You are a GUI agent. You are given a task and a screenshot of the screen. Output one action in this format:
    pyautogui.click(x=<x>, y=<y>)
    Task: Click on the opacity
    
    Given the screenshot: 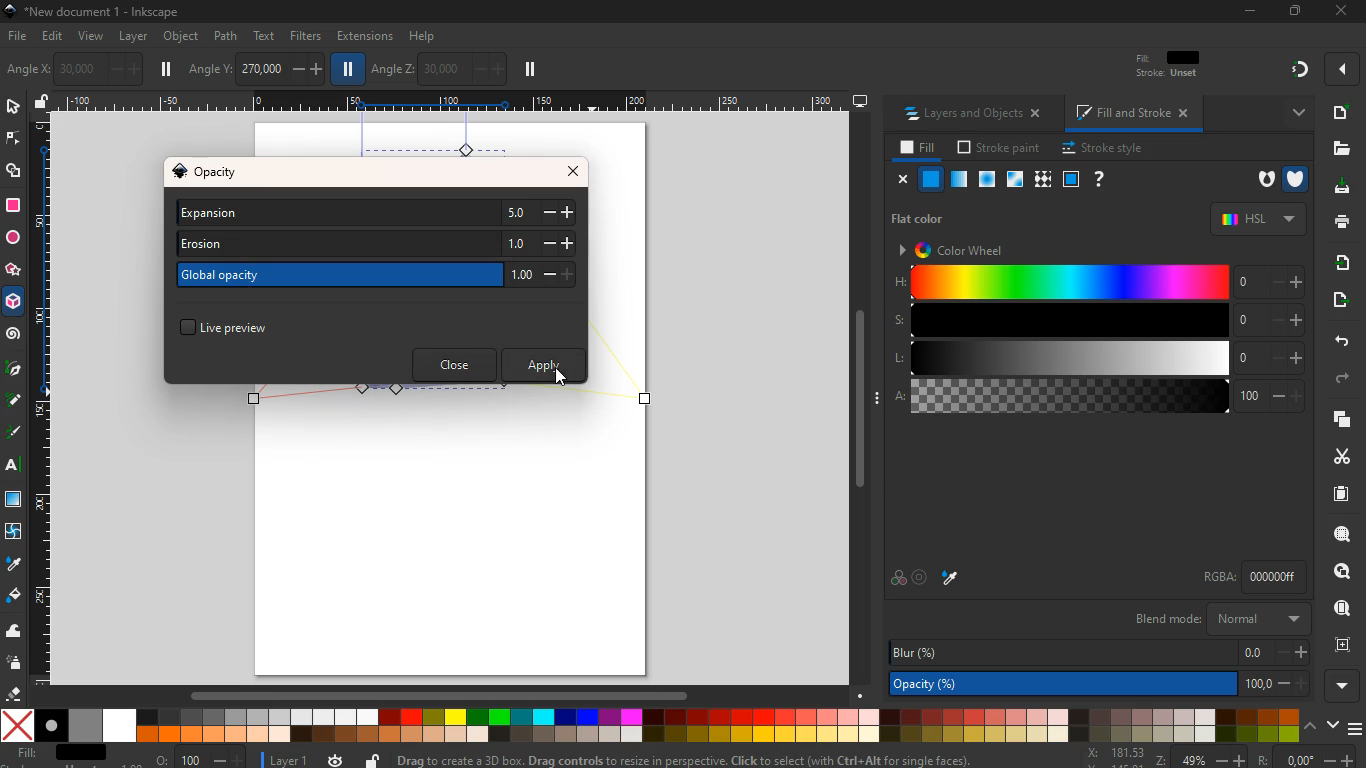 What is the action you would take?
    pyautogui.click(x=1095, y=684)
    